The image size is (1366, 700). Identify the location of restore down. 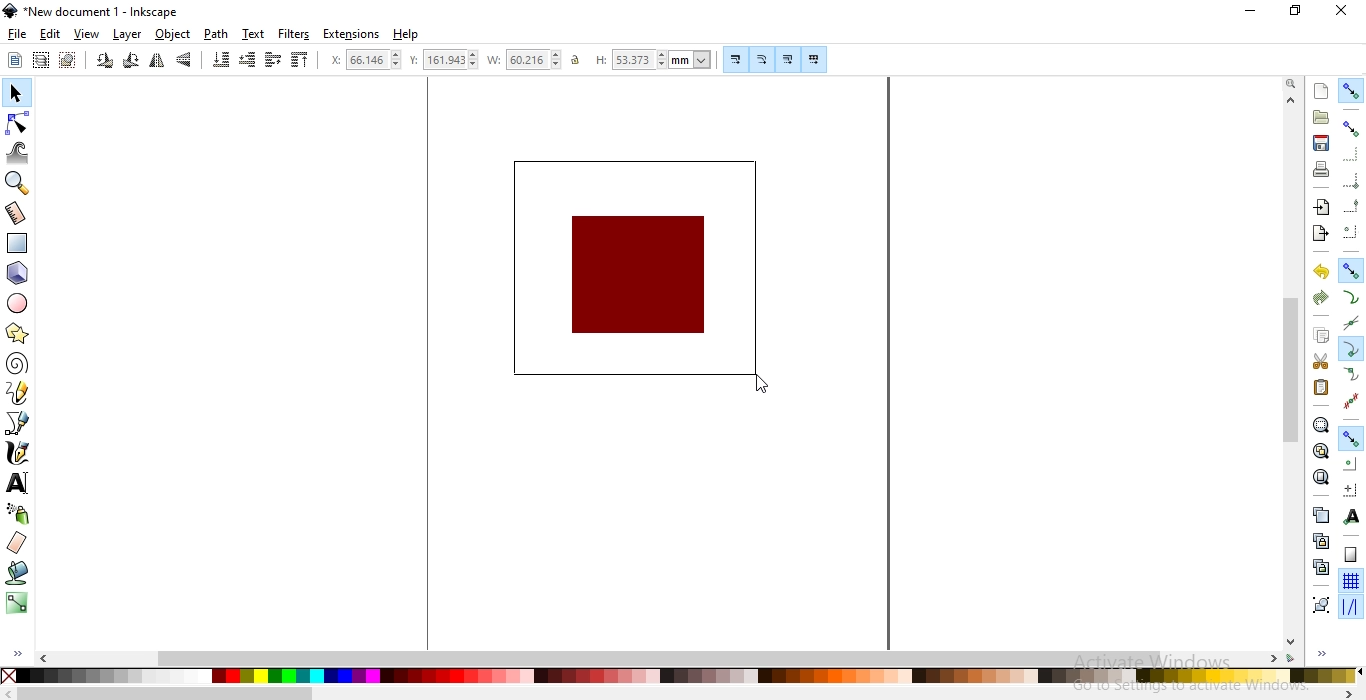
(1294, 9).